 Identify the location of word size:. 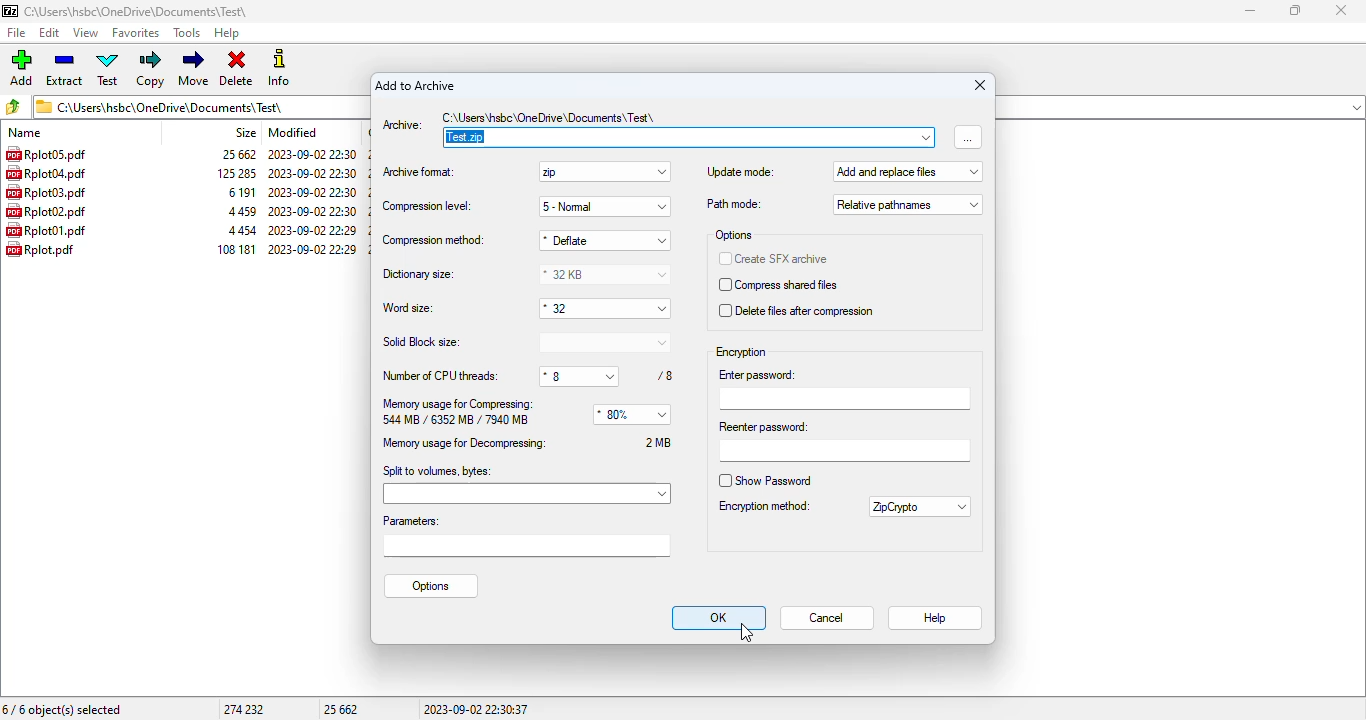
(409, 309).